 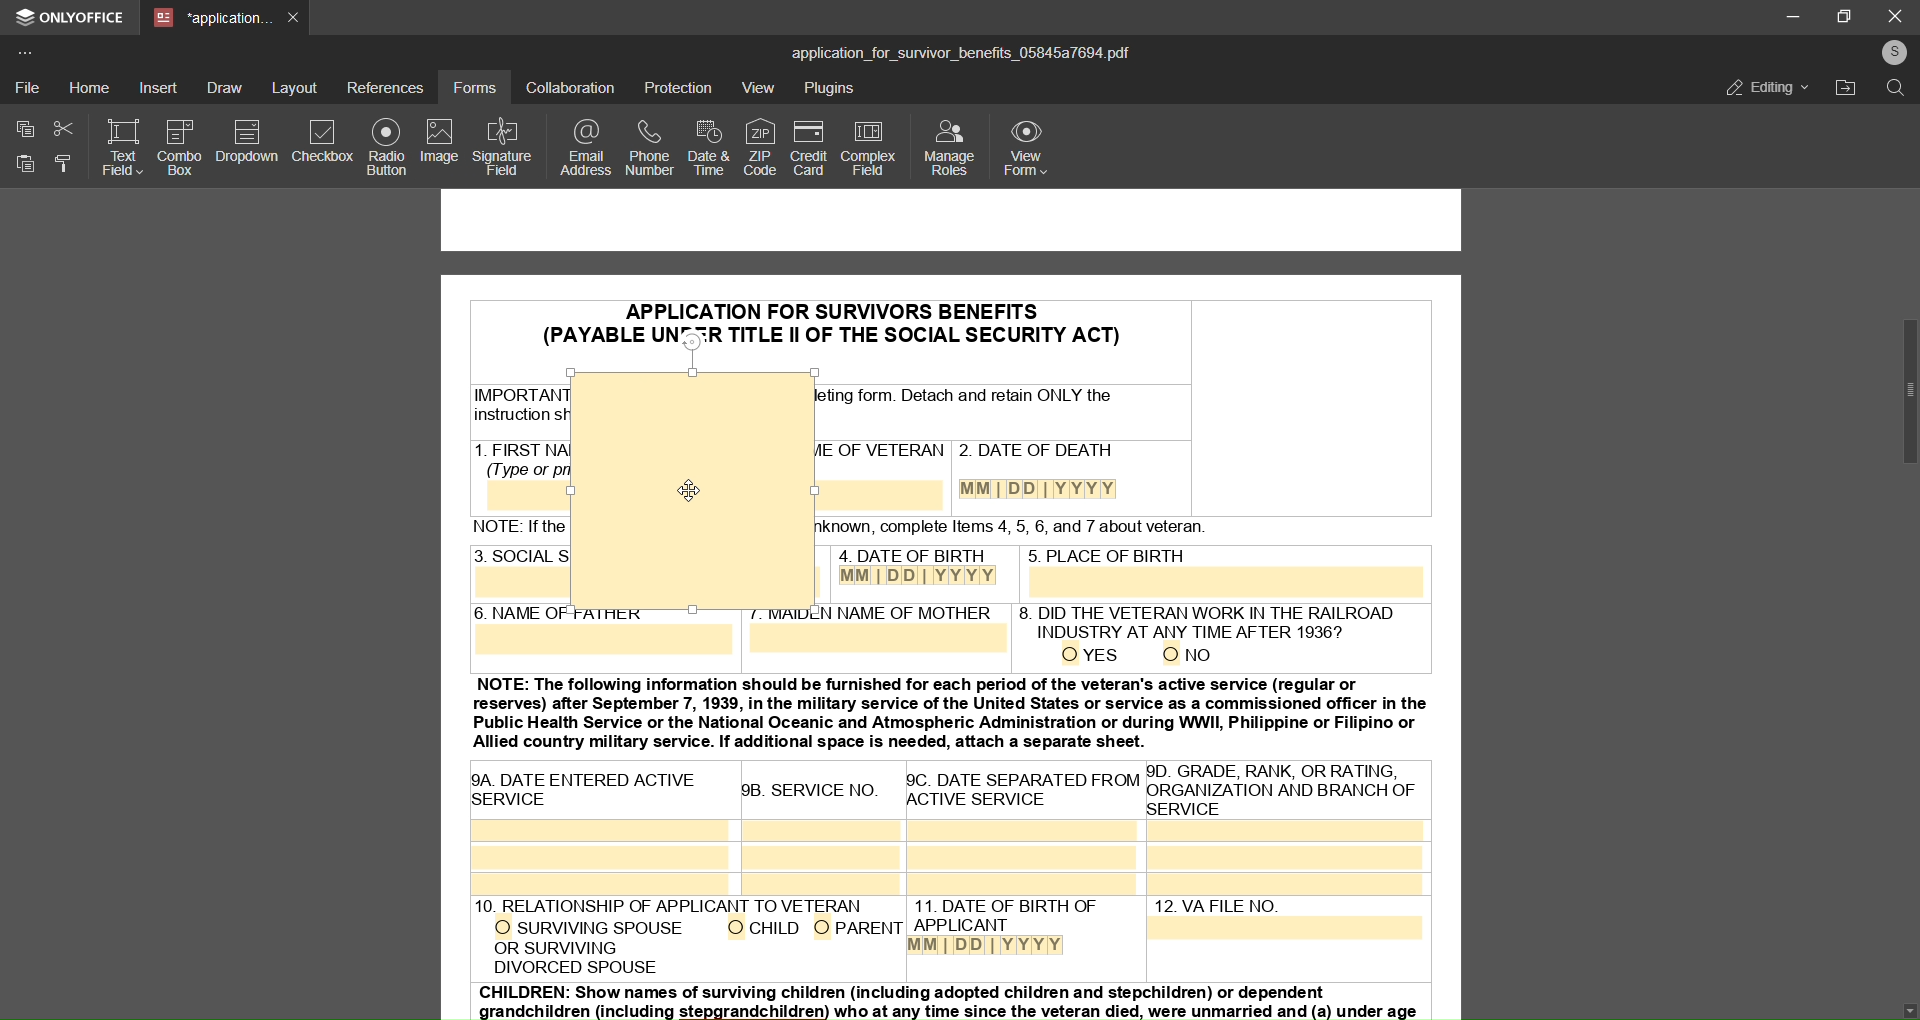 What do you see at coordinates (1848, 15) in the screenshot?
I see `maximize` at bounding box center [1848, 15].